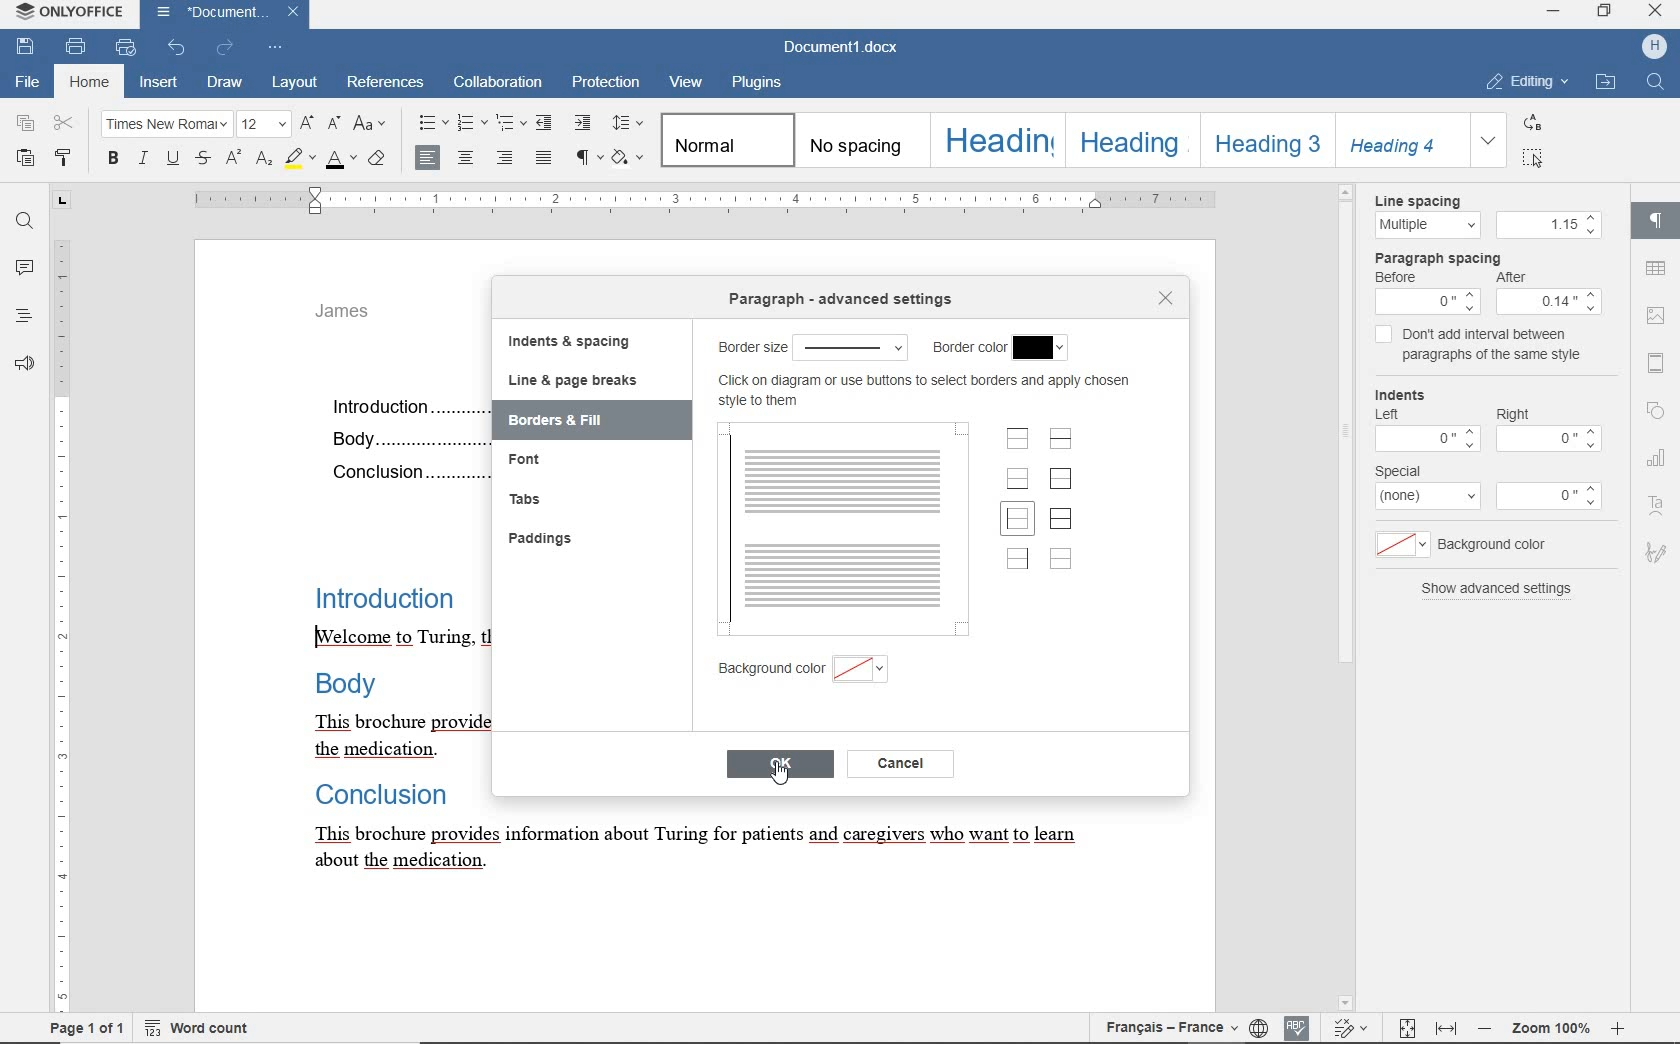 This screenshot has width=1680, height=1044. I want to click on comments, so click(24, 270).